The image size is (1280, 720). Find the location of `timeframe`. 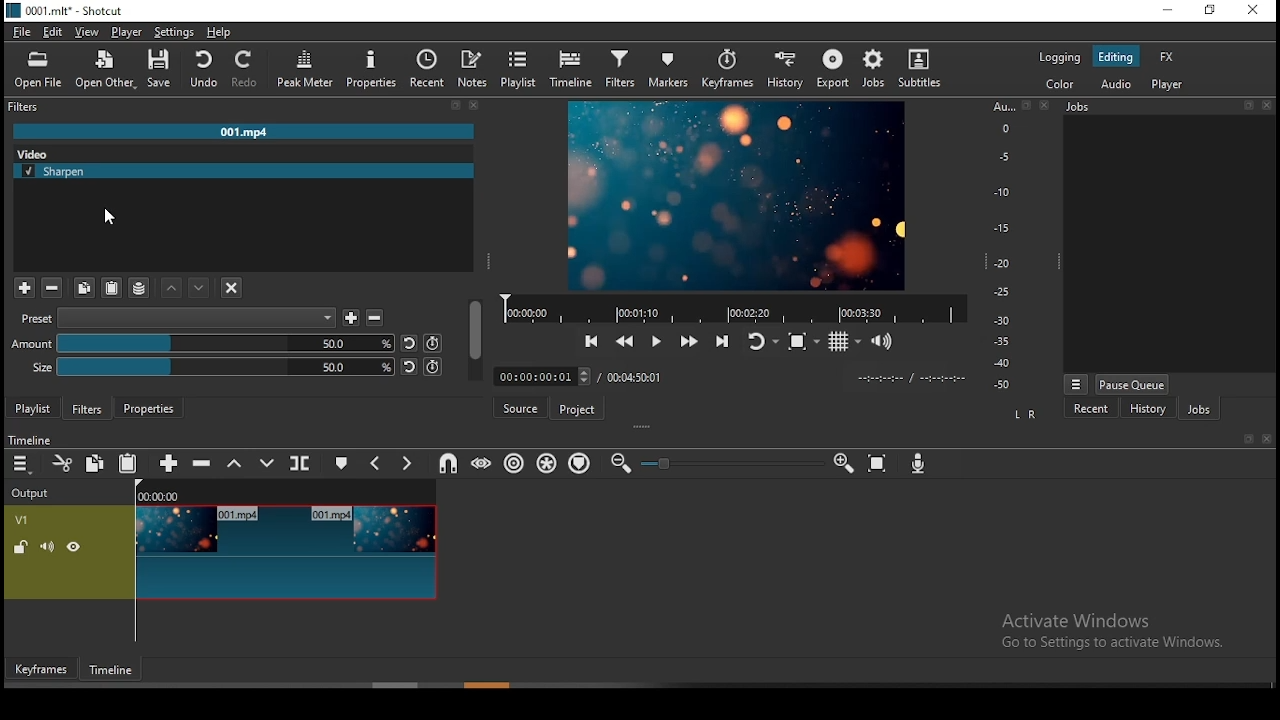

timeframe is located at coordinates (111, 670).